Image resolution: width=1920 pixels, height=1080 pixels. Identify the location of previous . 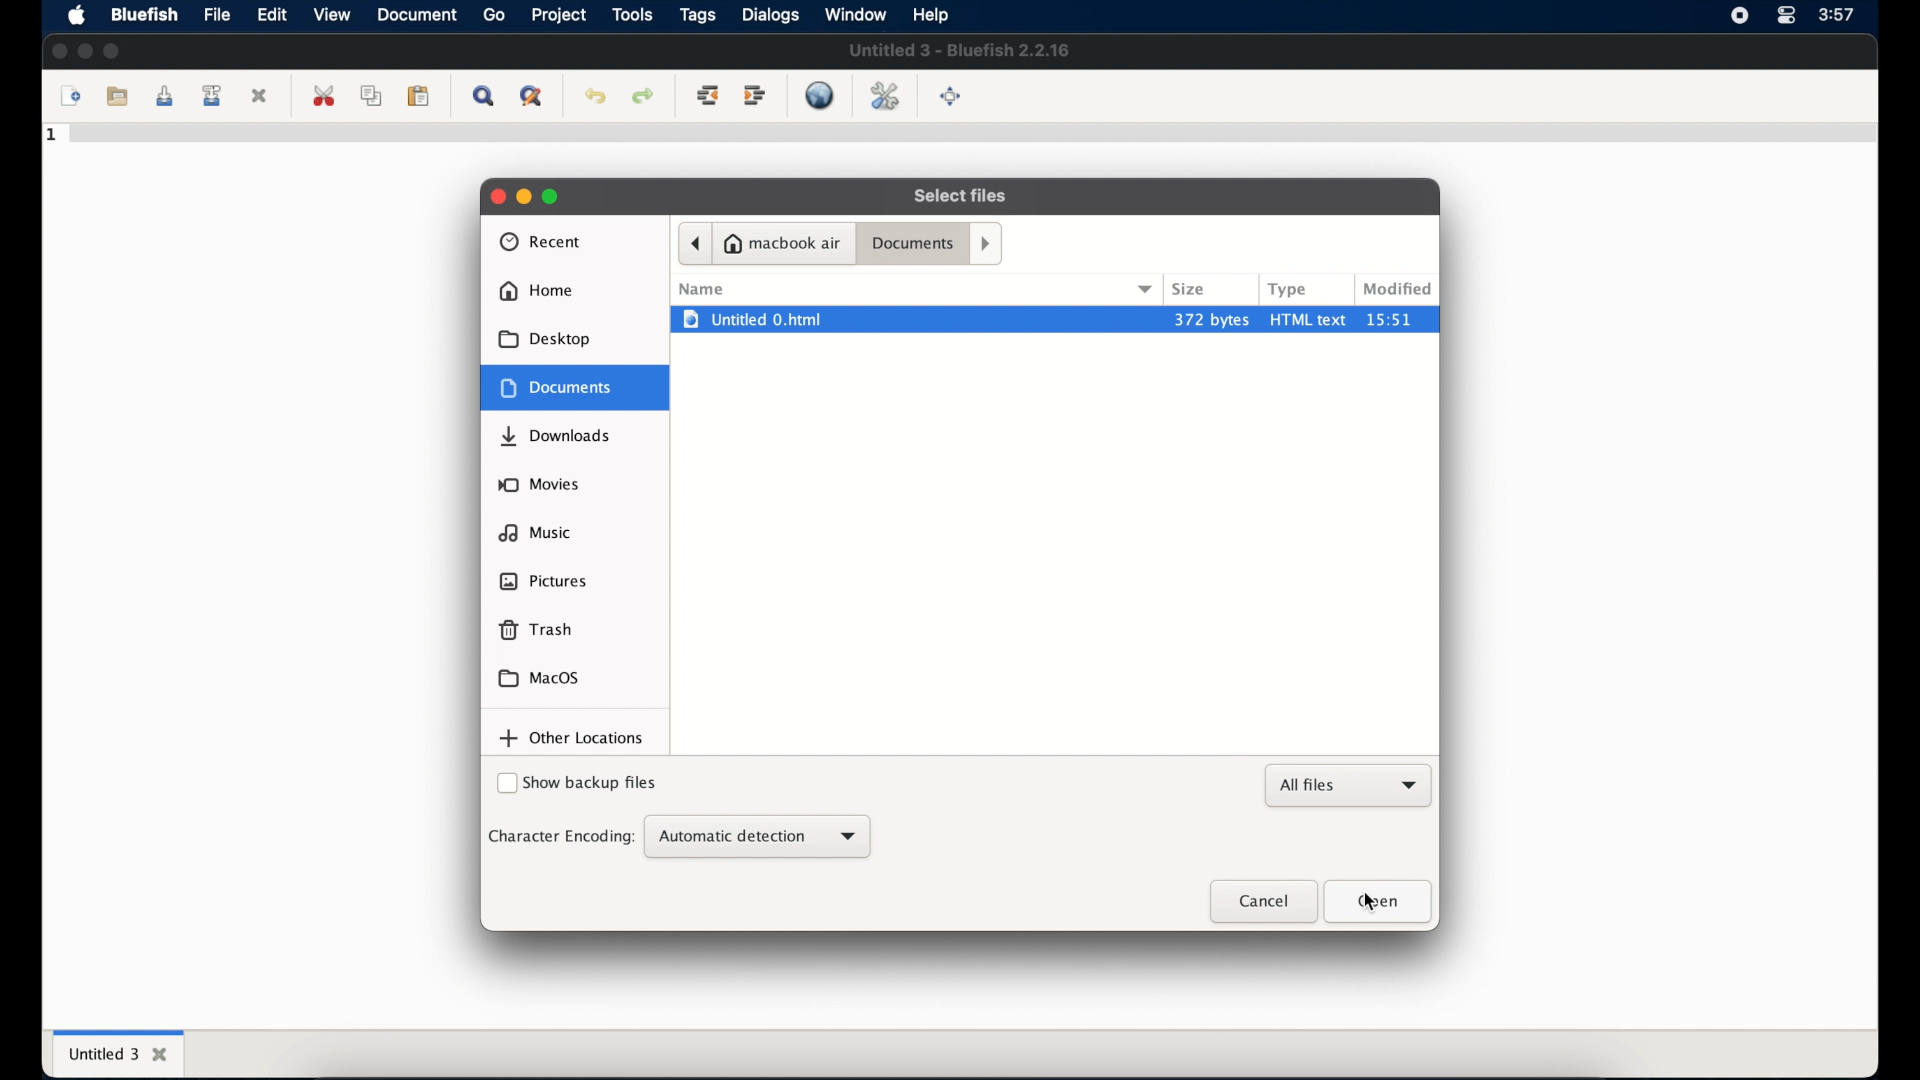
(694, 243).